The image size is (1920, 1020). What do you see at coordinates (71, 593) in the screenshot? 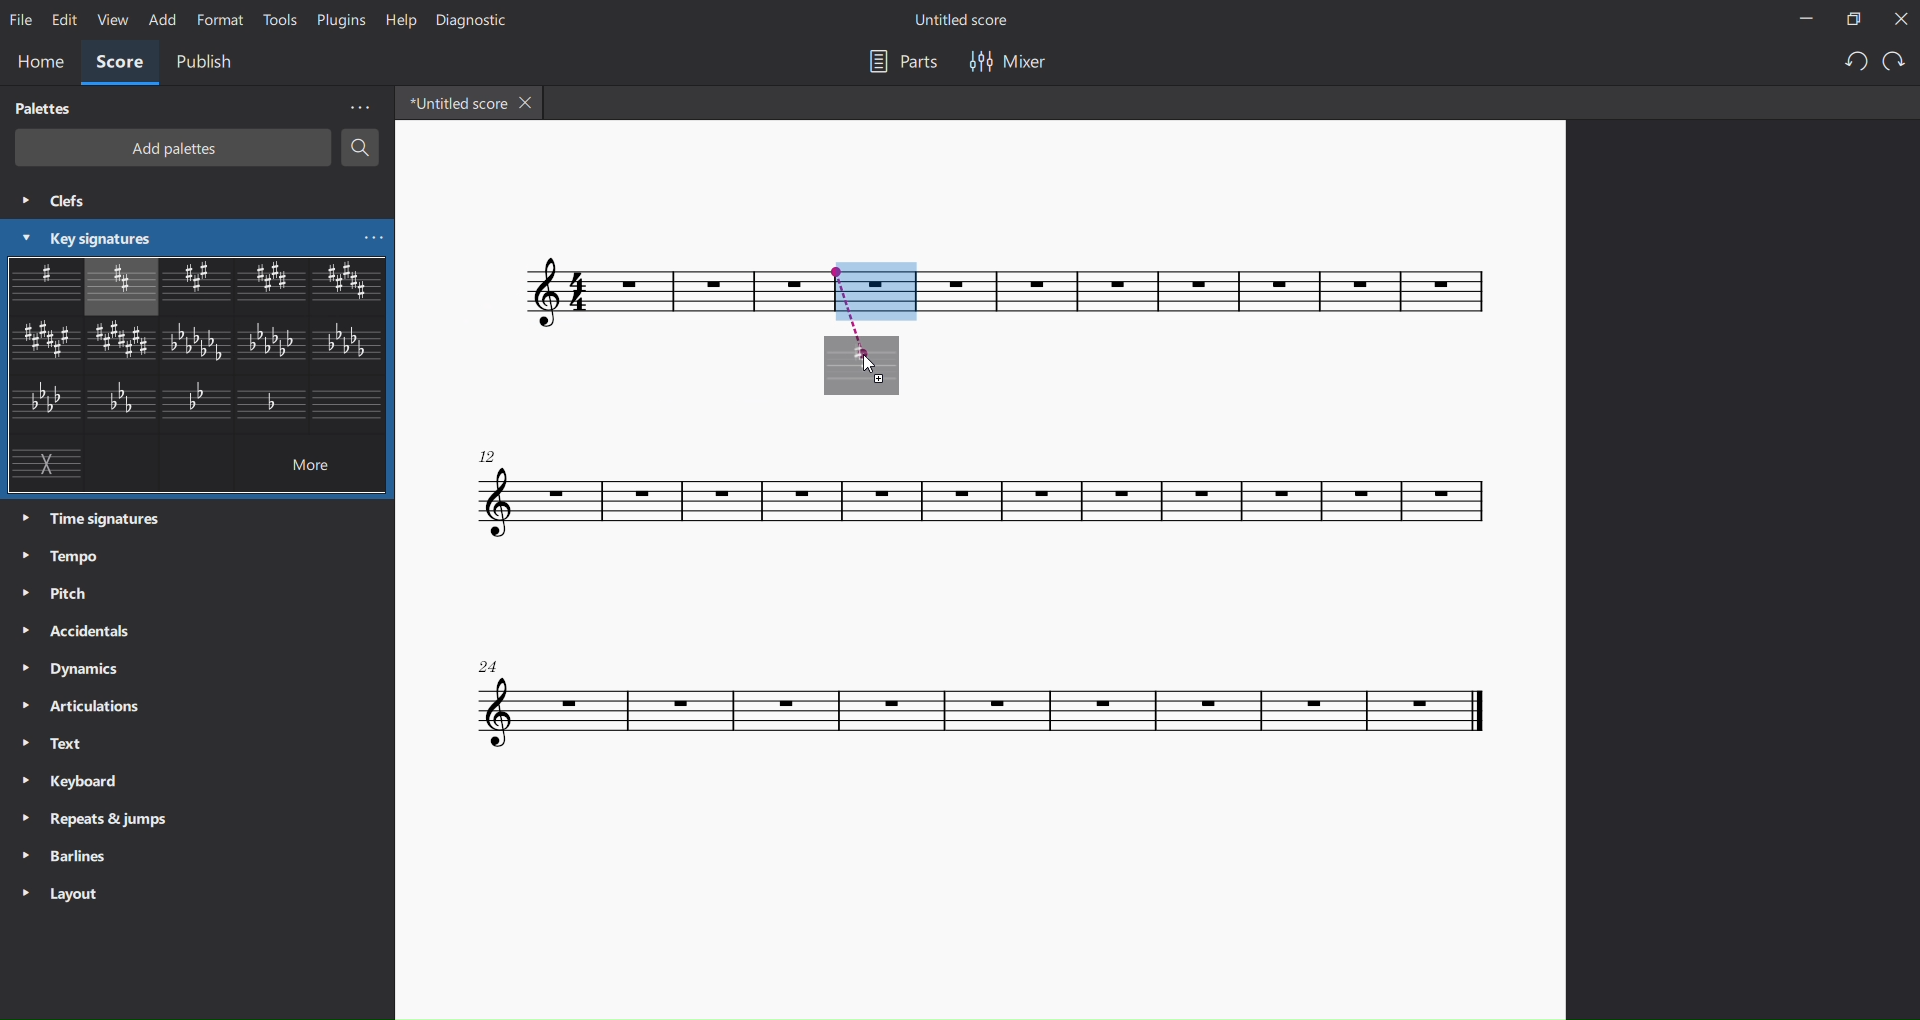
I see `pitch` at bounding box center [71, 593].